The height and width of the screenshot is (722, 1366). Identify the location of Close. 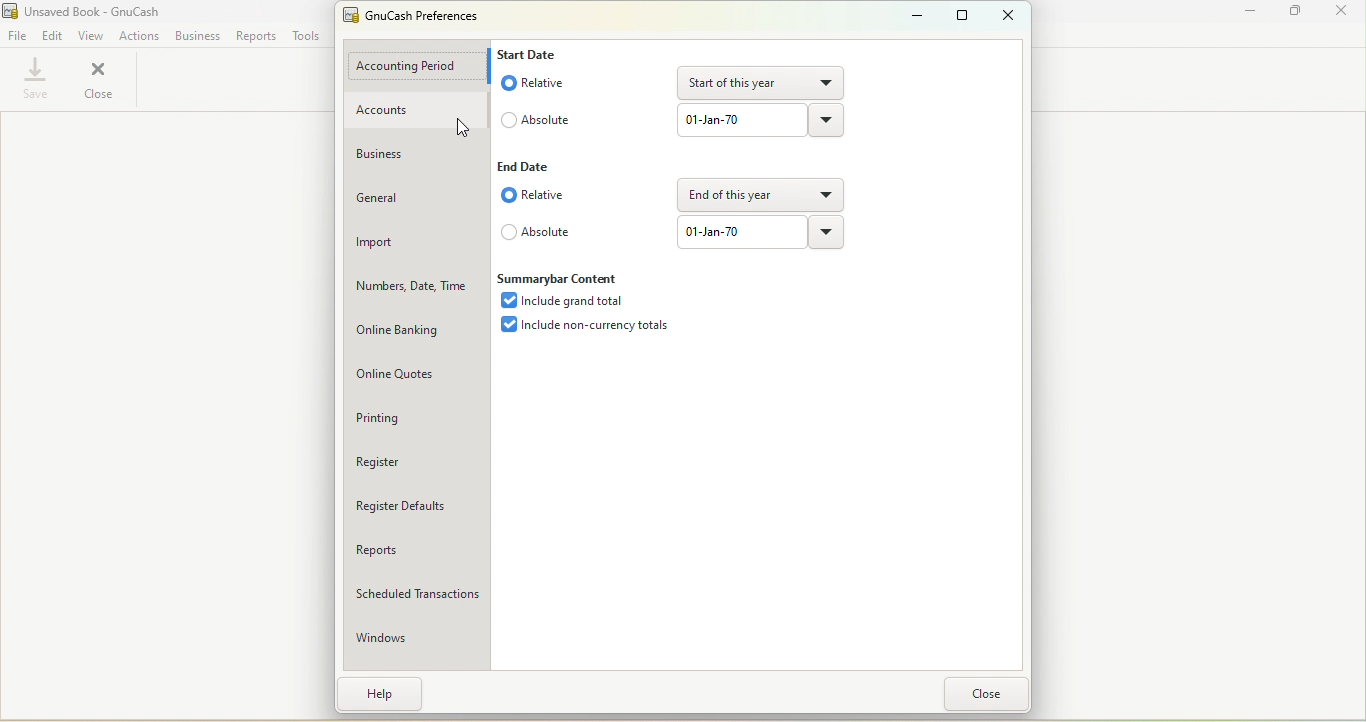
(100, 80).